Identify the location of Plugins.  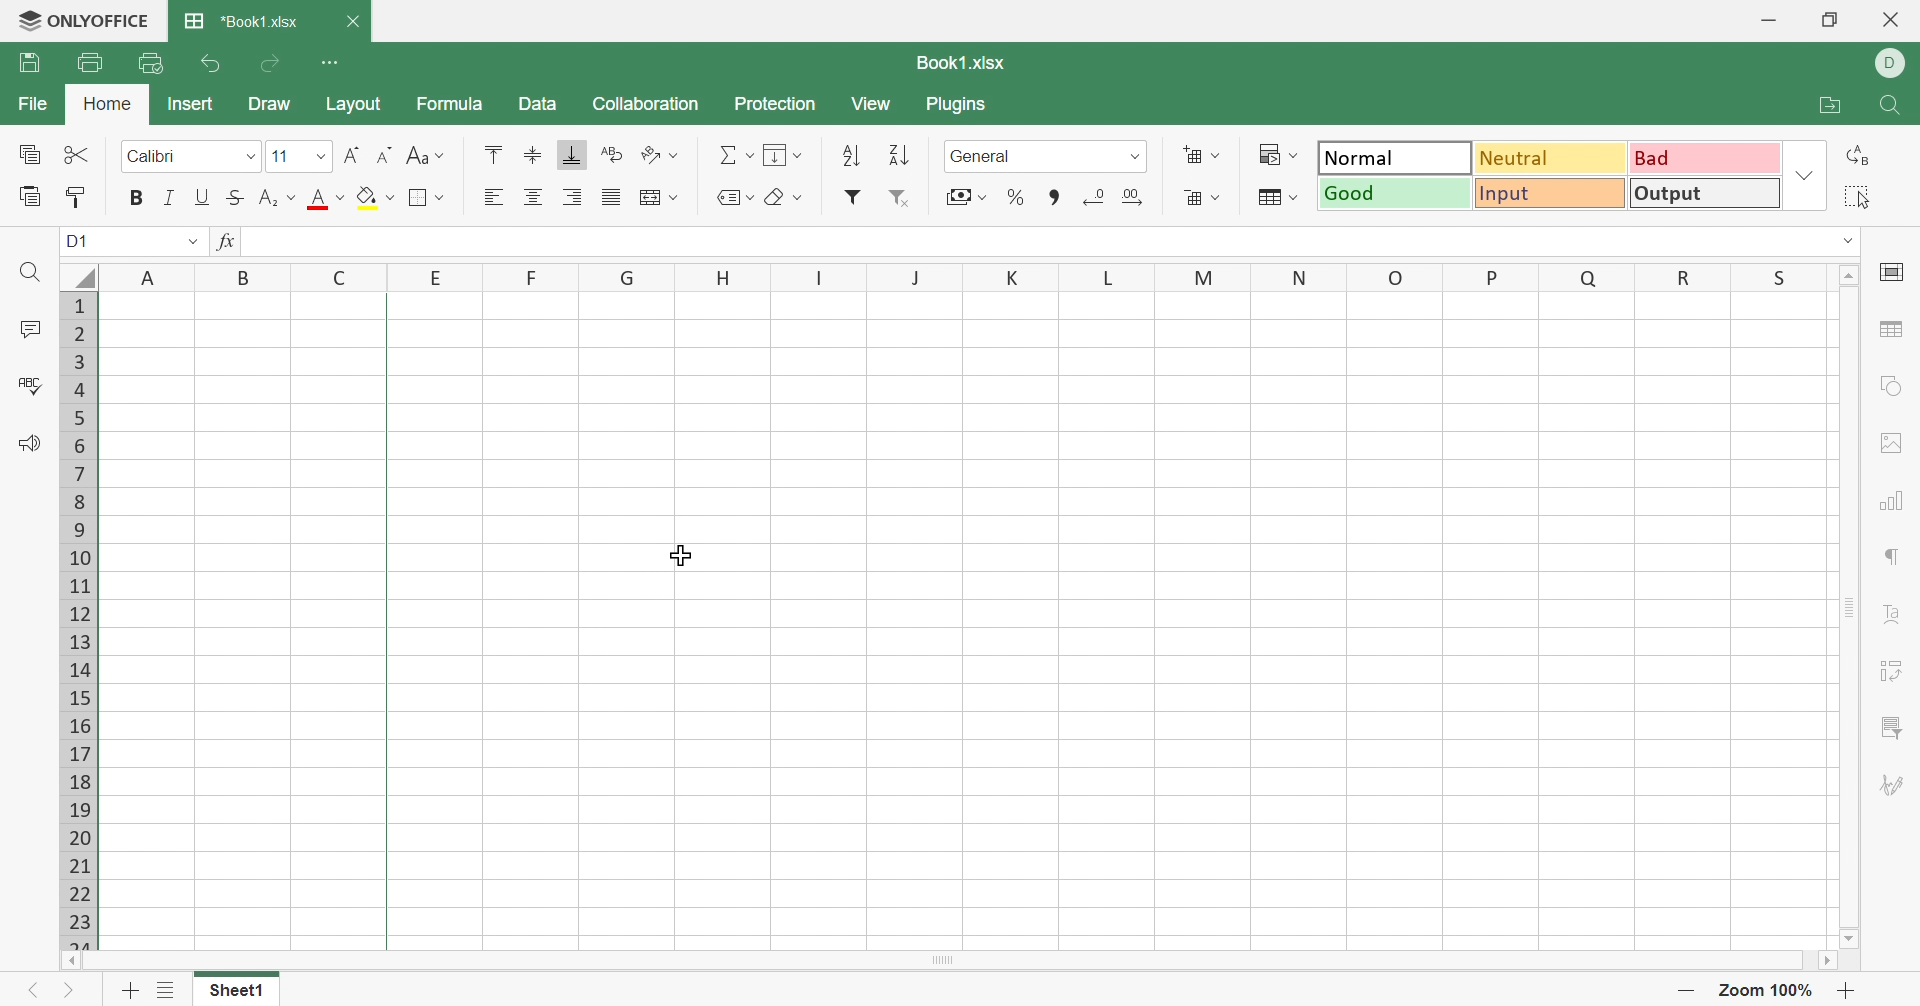
(958, 108).